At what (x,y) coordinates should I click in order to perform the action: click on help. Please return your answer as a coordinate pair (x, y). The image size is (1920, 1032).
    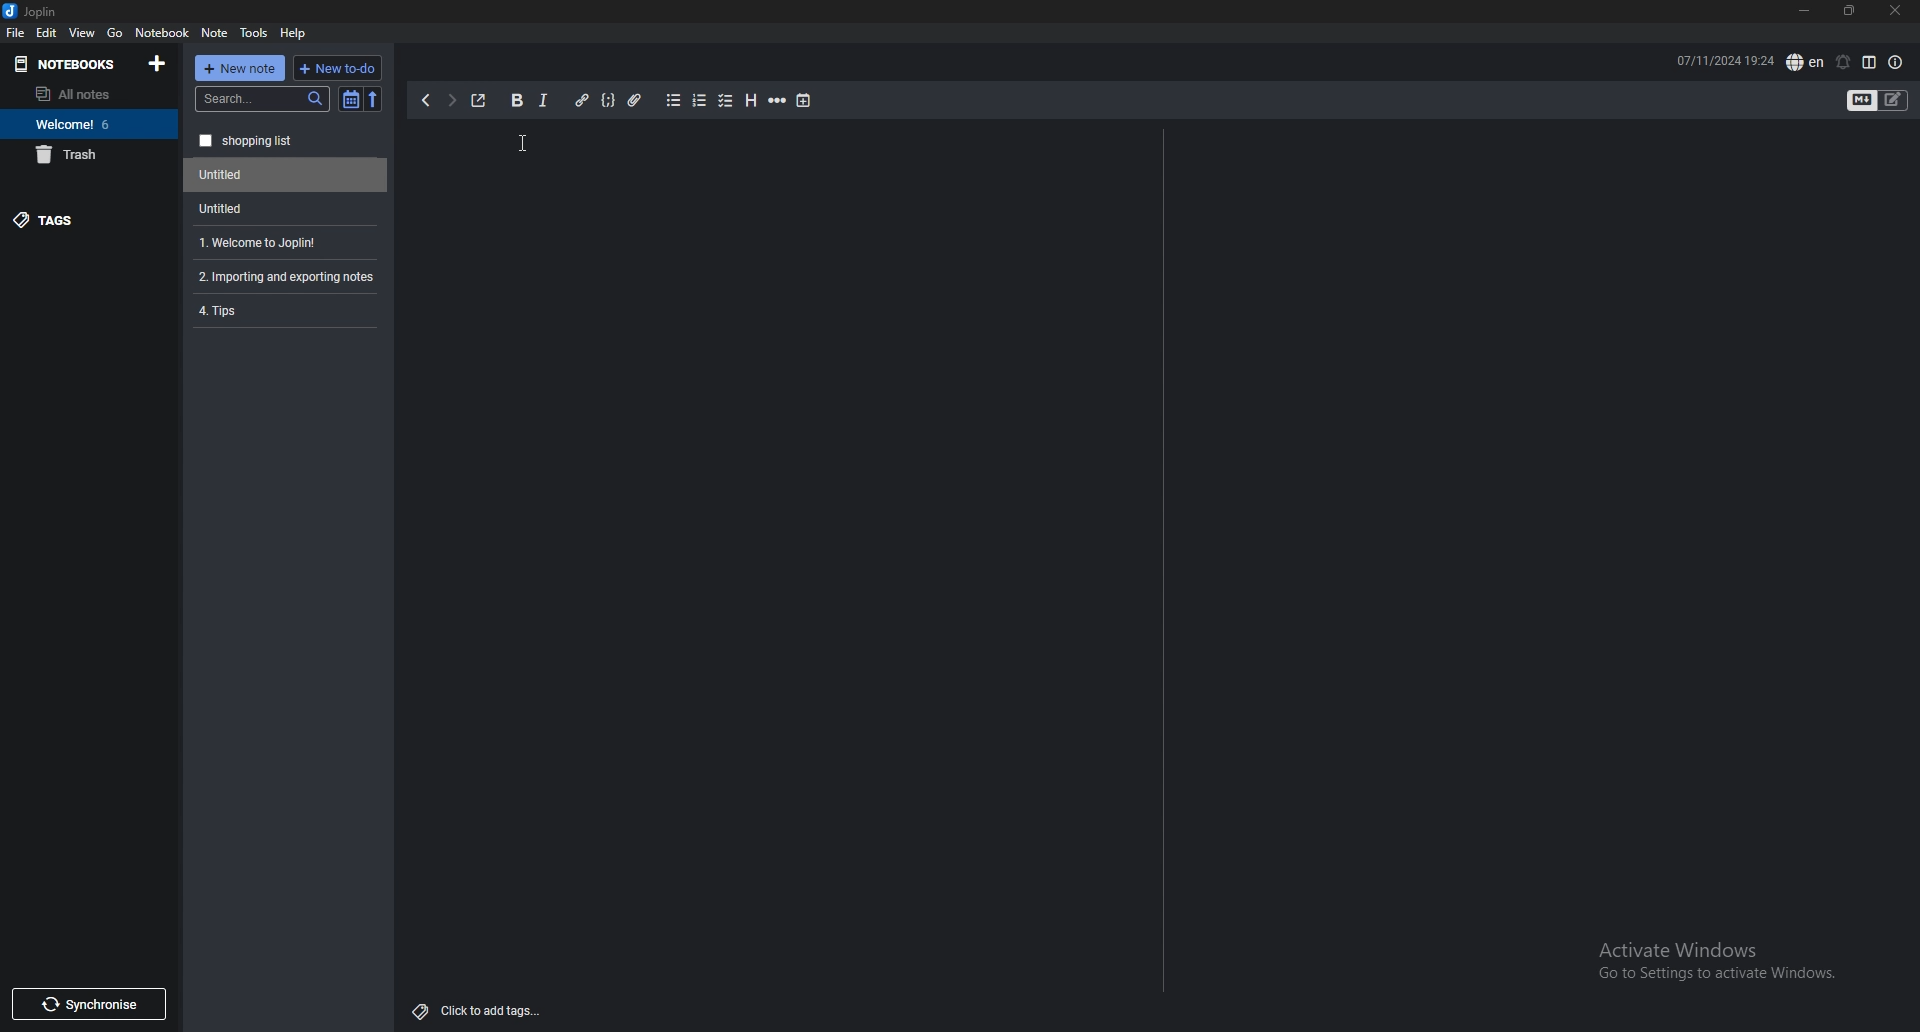
    Looking at the image, I should click on (294, 32).